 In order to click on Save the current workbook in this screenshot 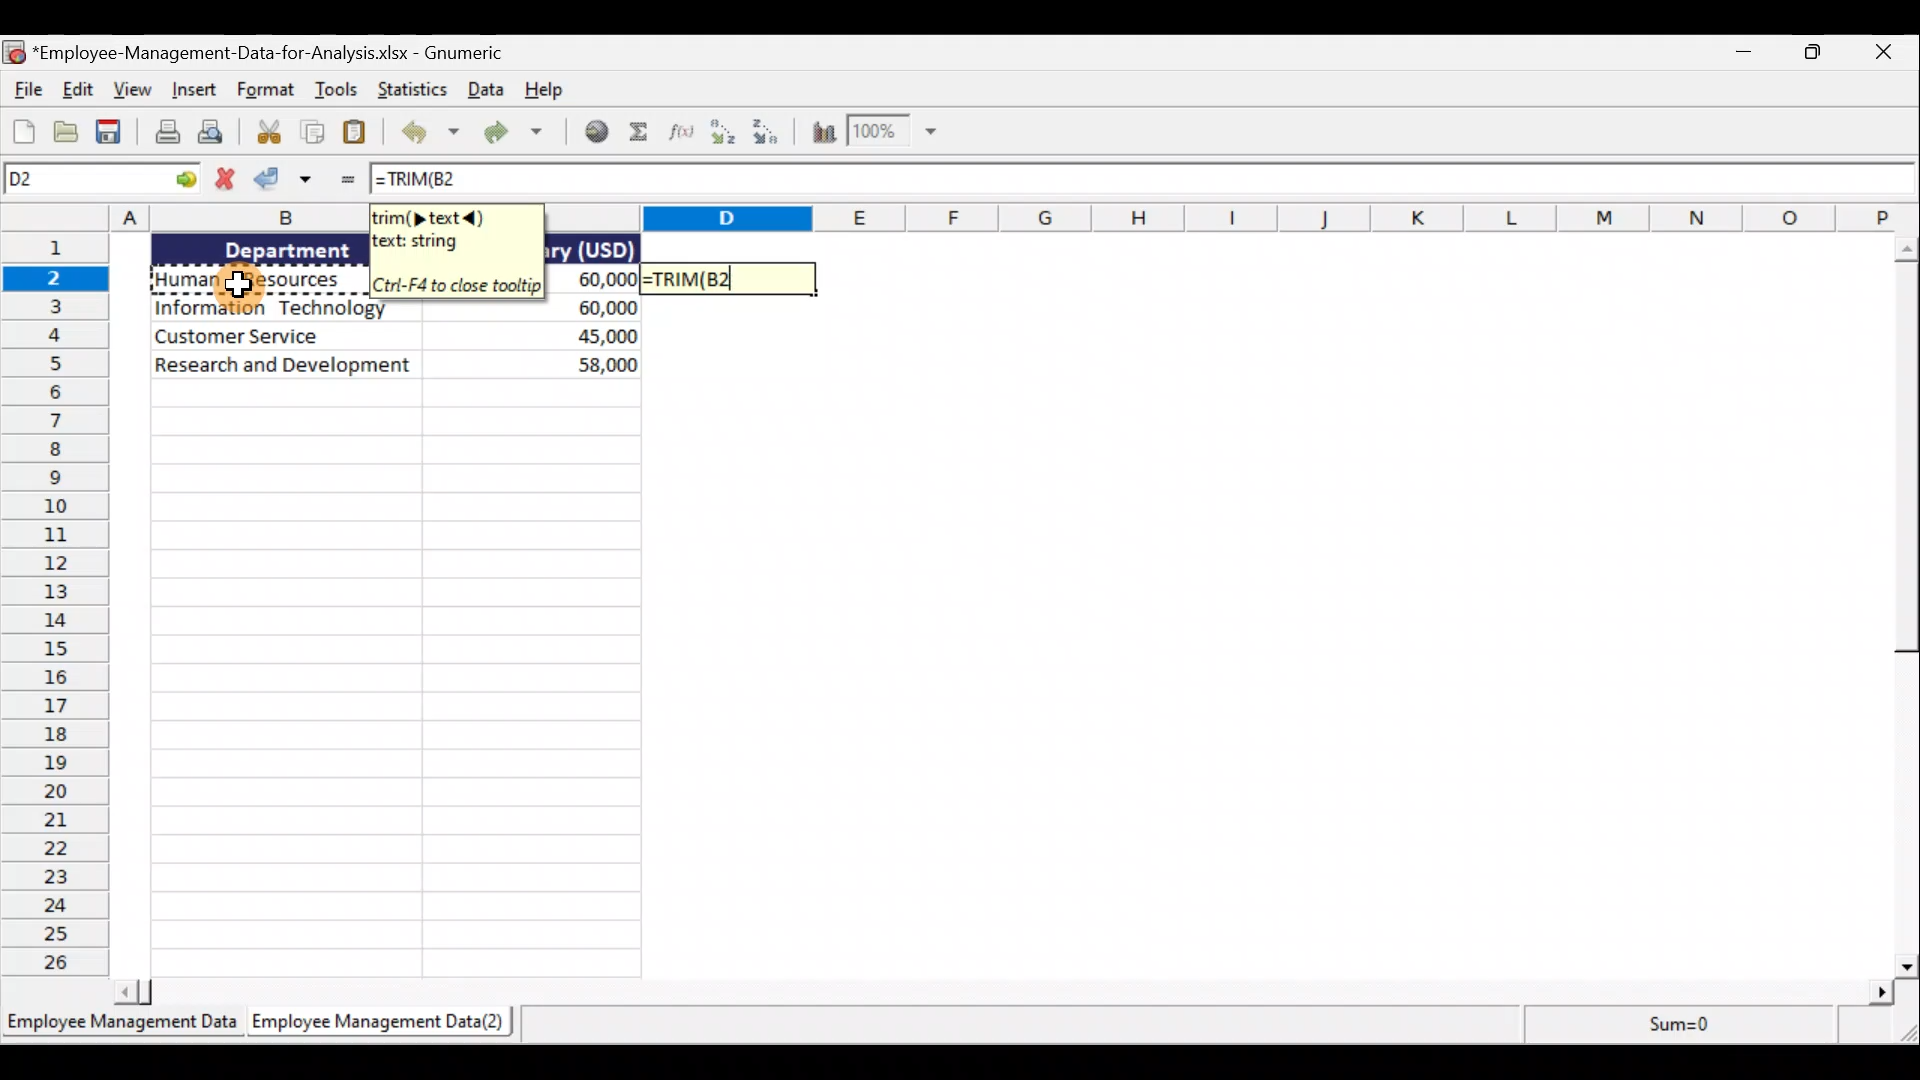, I will do `click(110, 132)`.